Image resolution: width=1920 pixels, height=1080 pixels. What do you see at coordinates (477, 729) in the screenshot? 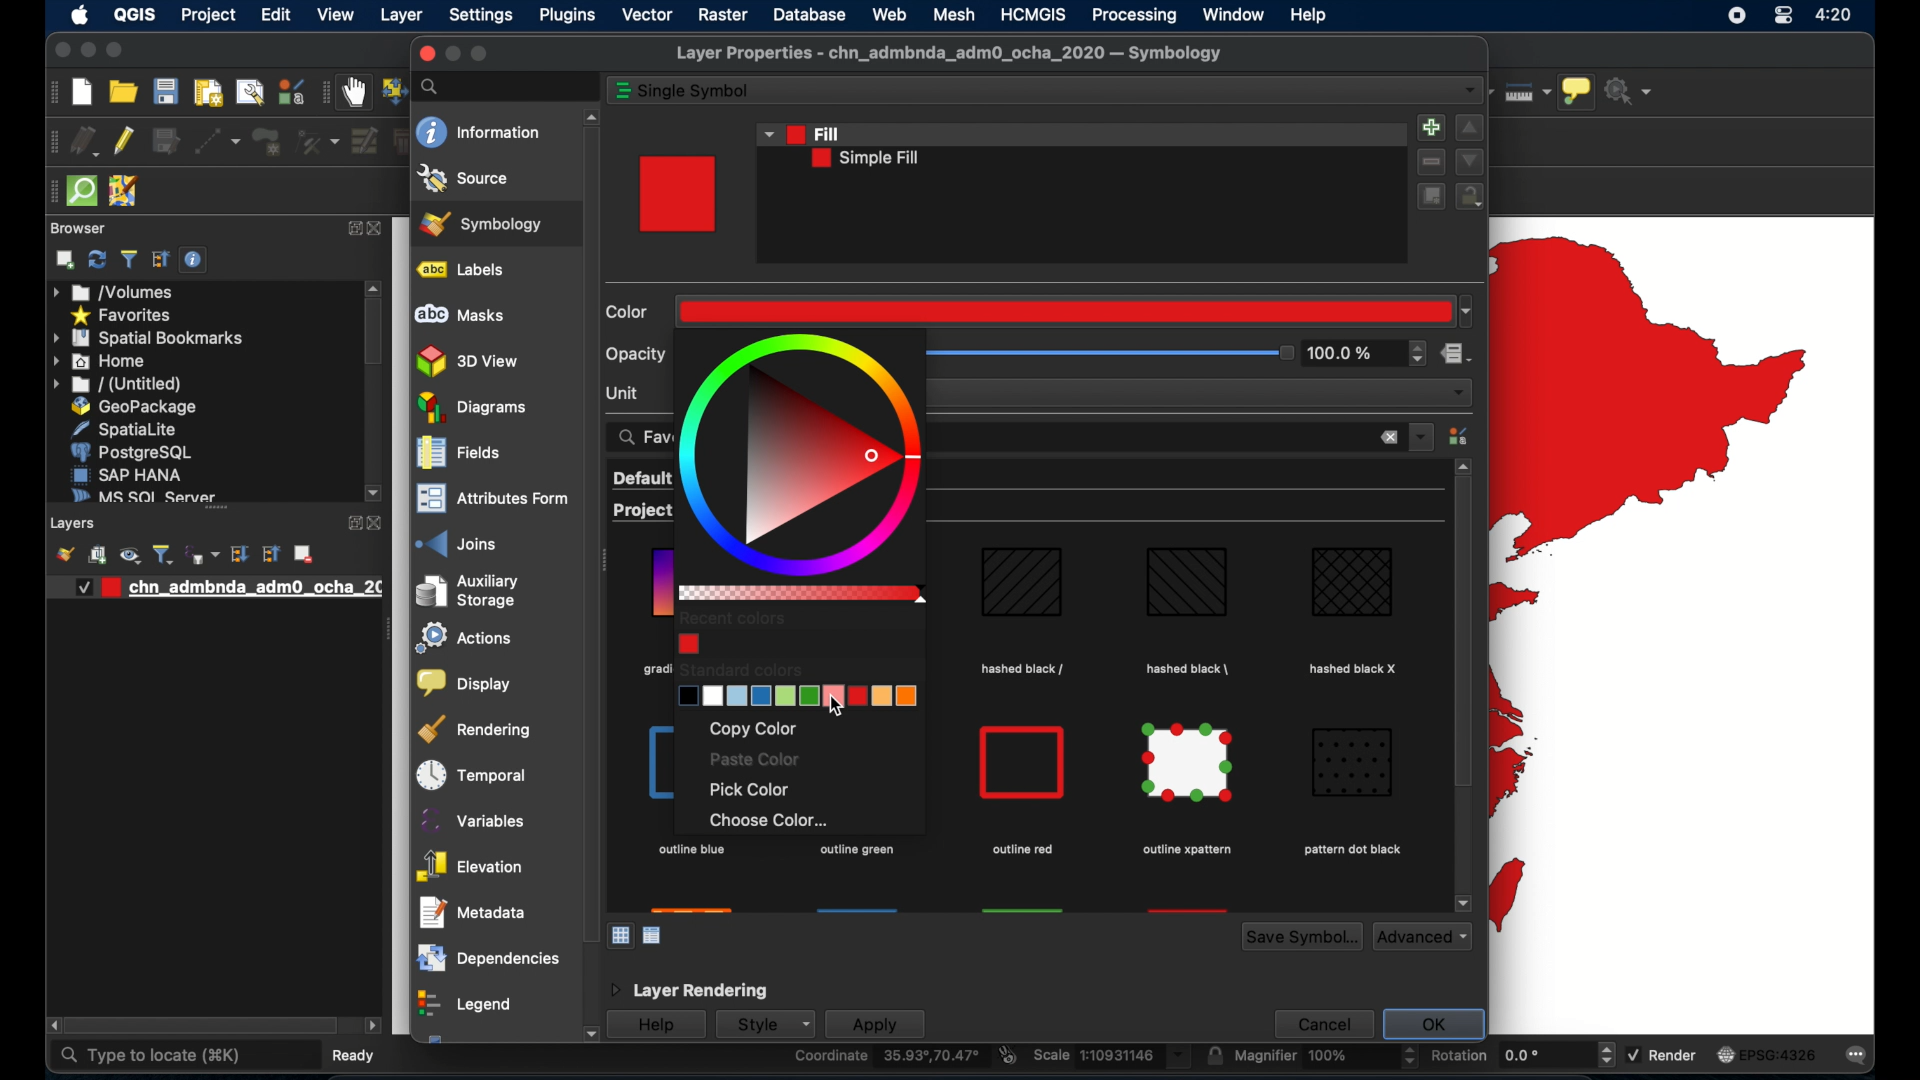
I see `rendering` at bounding box center [477, 729].